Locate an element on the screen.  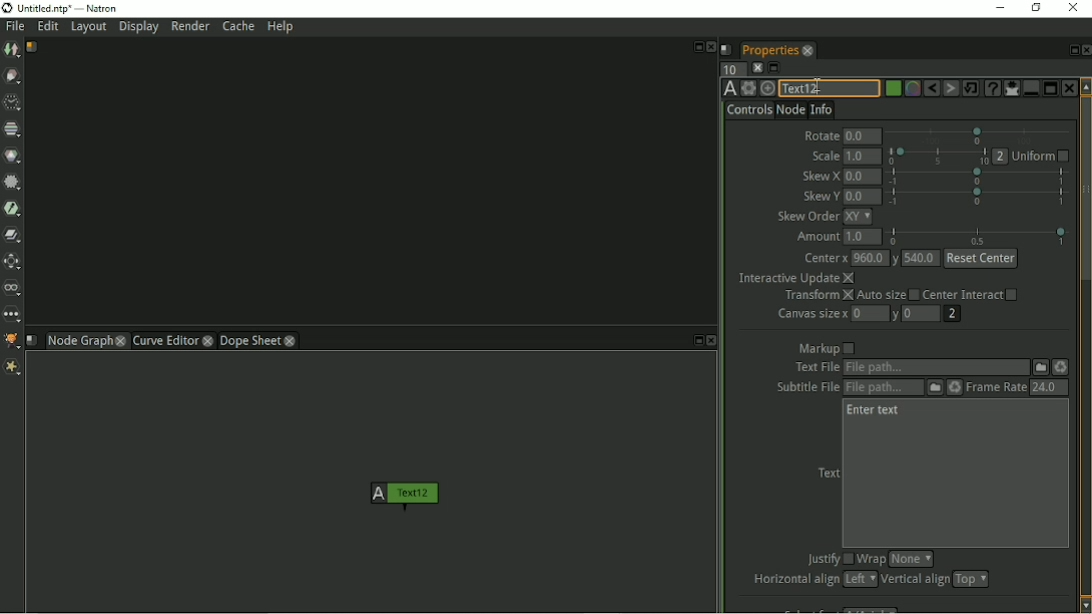
logo is located at coordinates (7, 8).